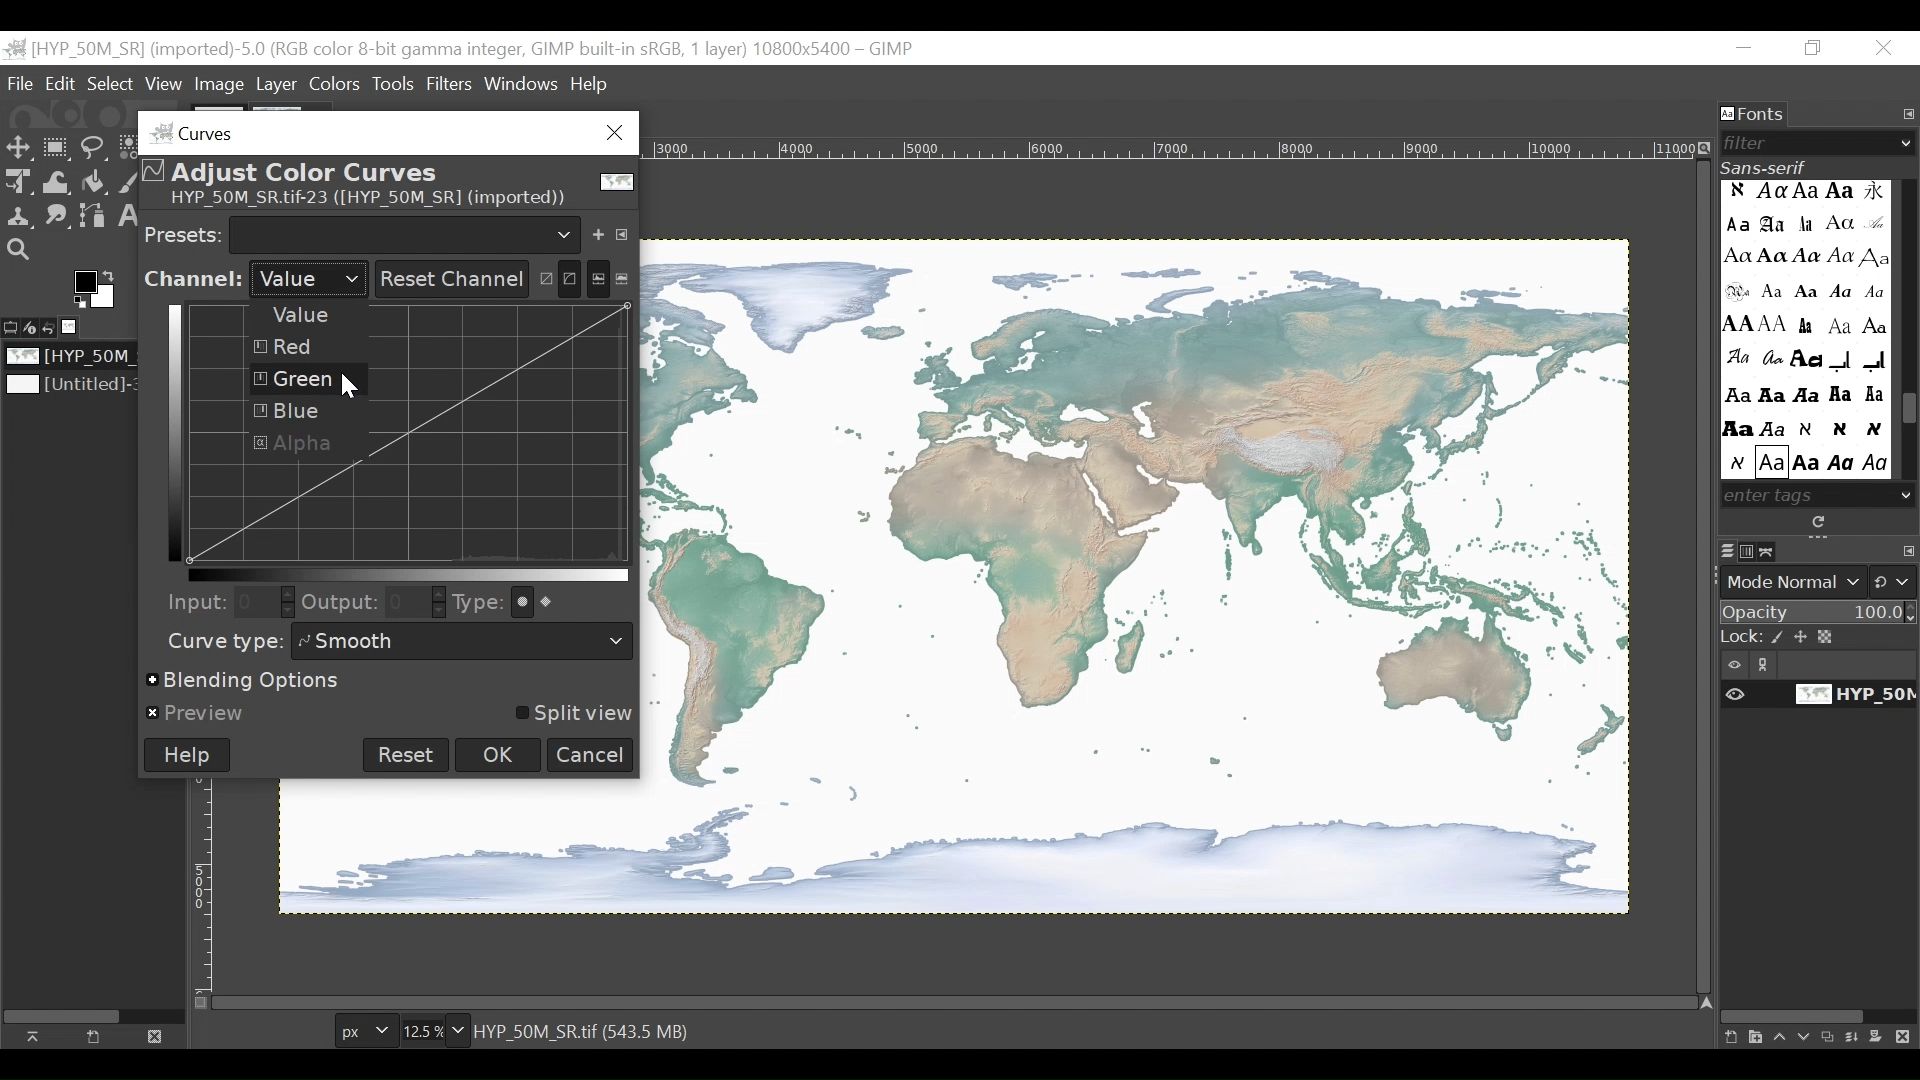  Describe the element at coordinates (38, 1036) in the screenshot. I see `Raise this image display` at that location.